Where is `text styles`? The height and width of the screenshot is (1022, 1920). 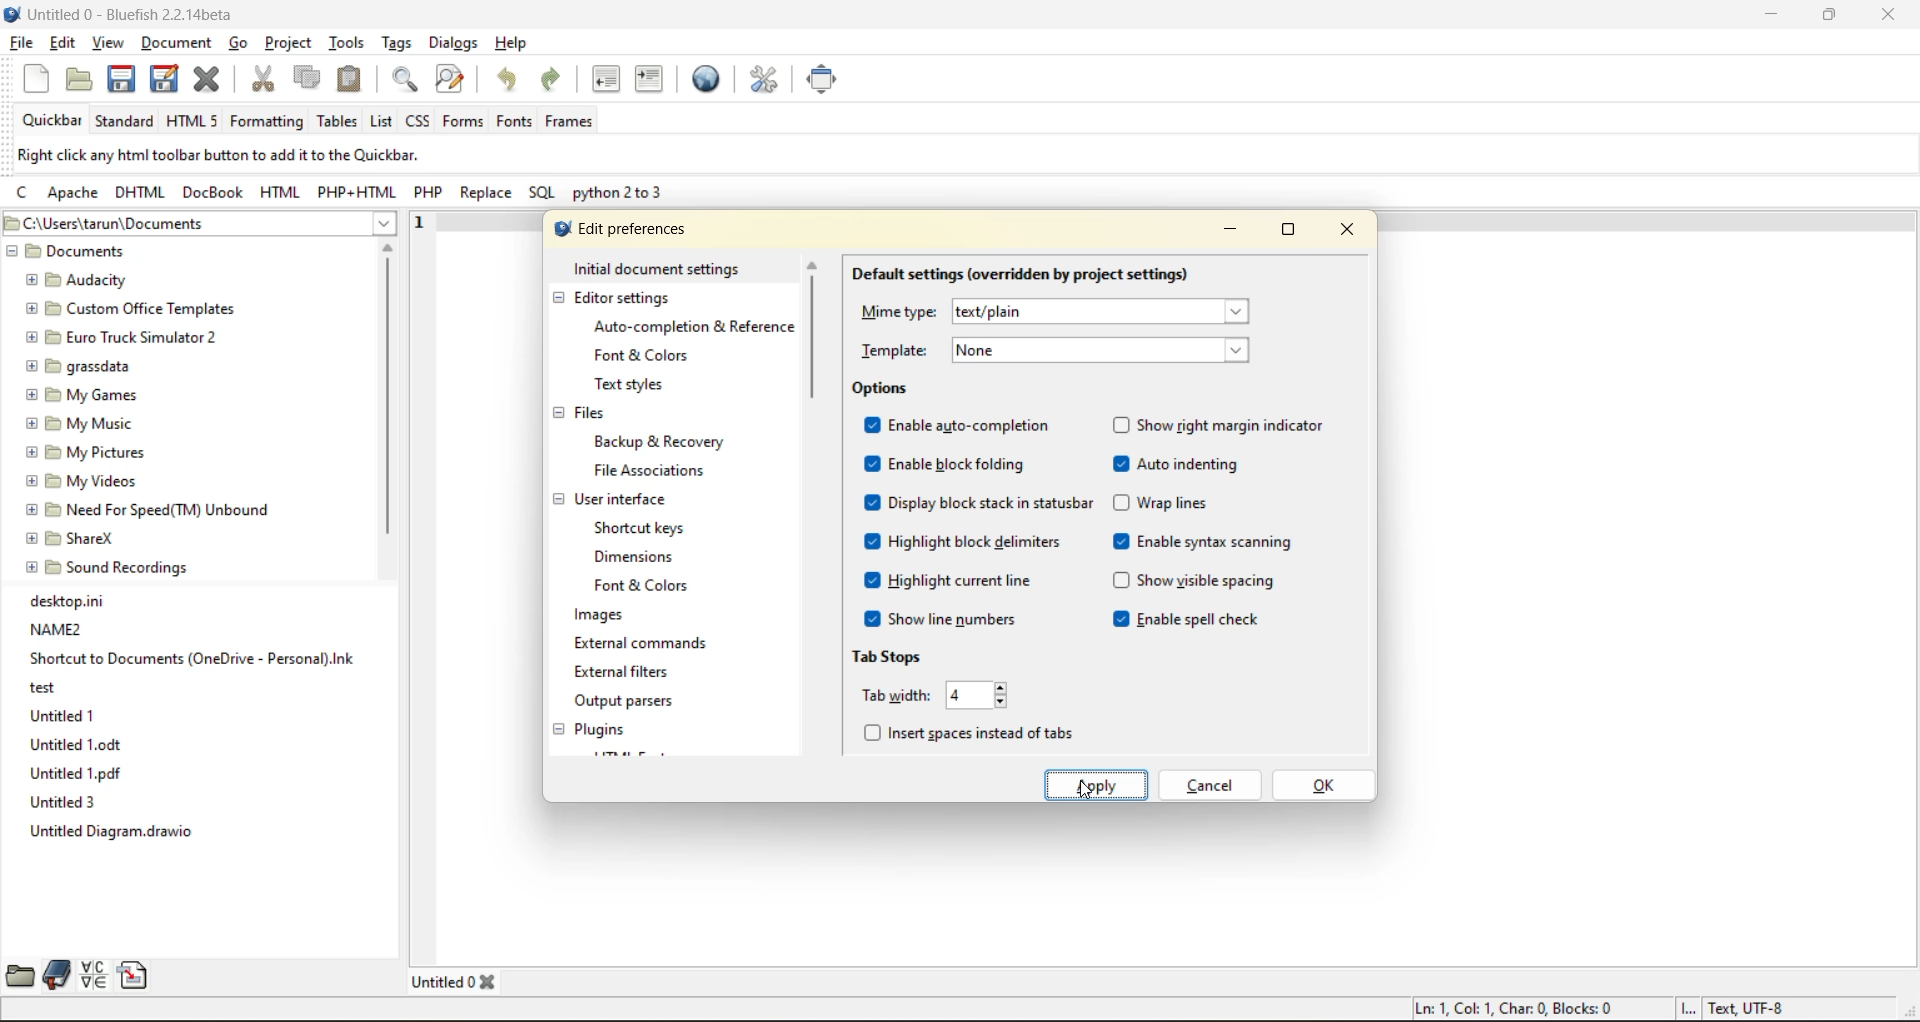
text styles is located at coordinates (636, 385).